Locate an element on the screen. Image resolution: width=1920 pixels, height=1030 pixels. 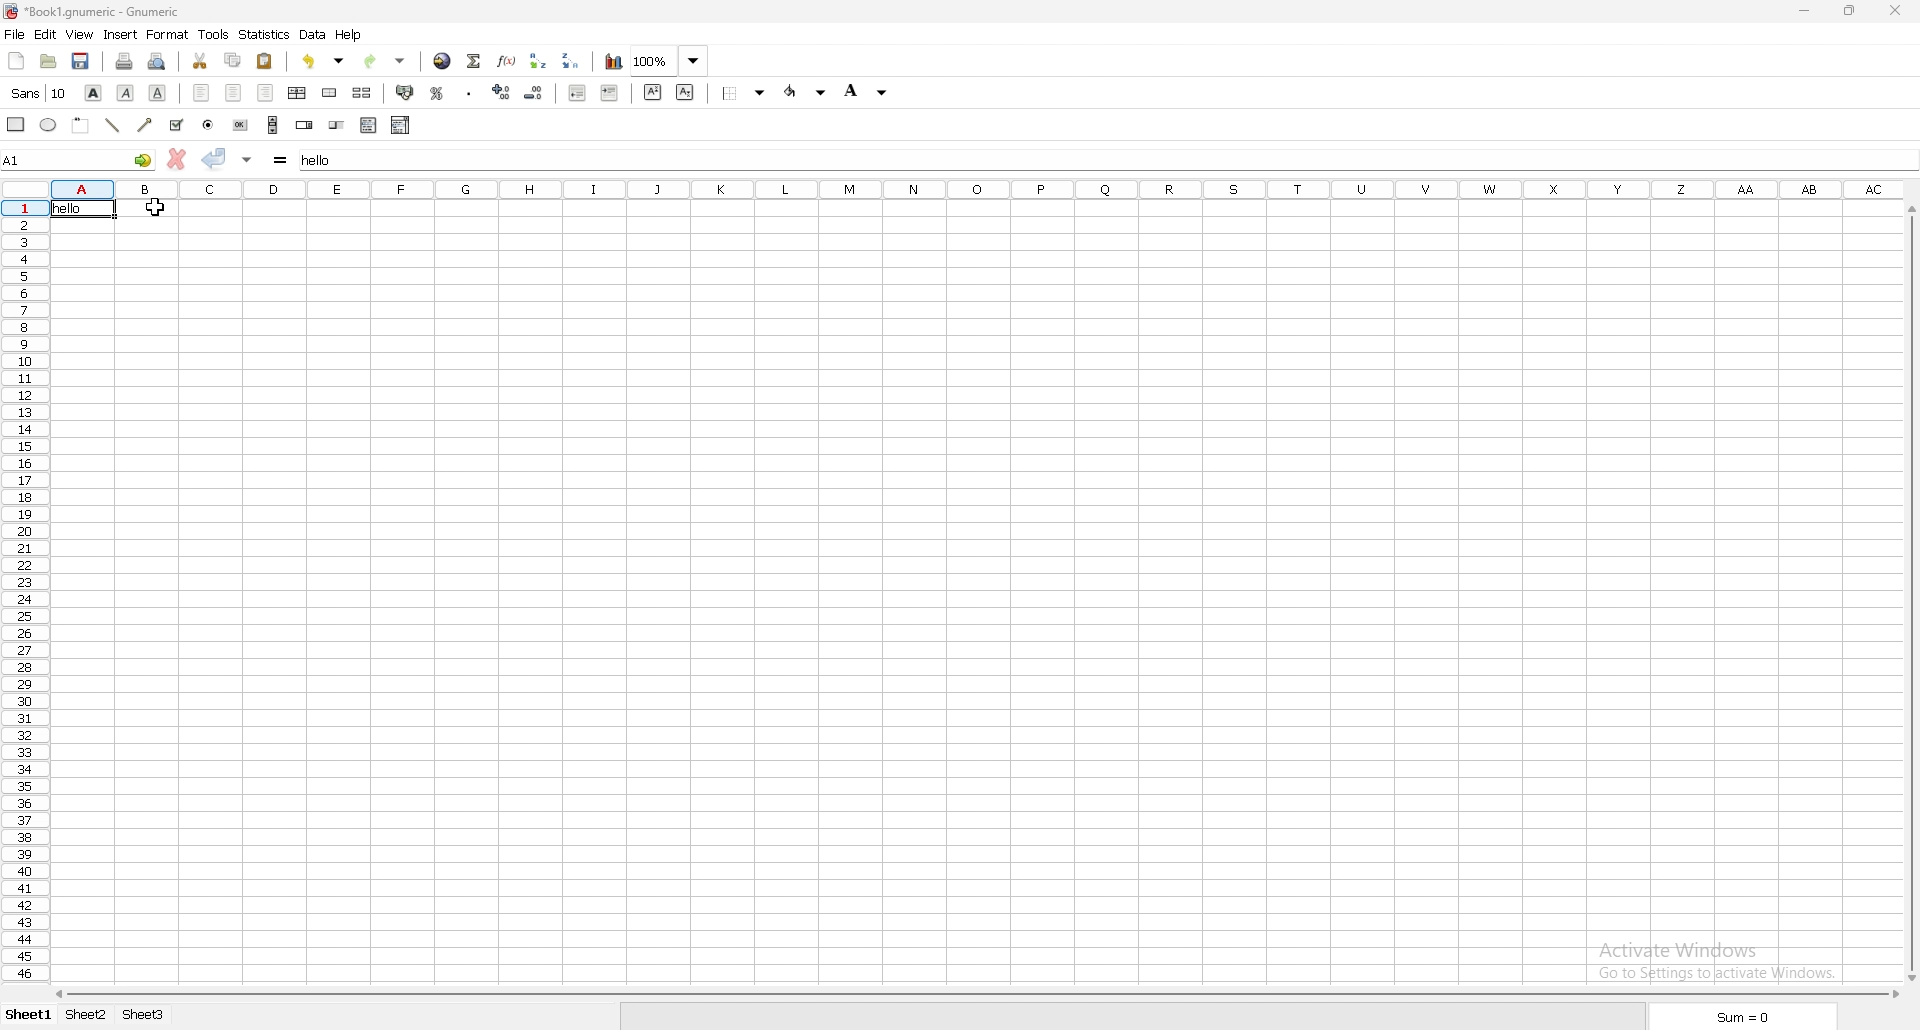
gnumeric is located at coordinates (91, 11).